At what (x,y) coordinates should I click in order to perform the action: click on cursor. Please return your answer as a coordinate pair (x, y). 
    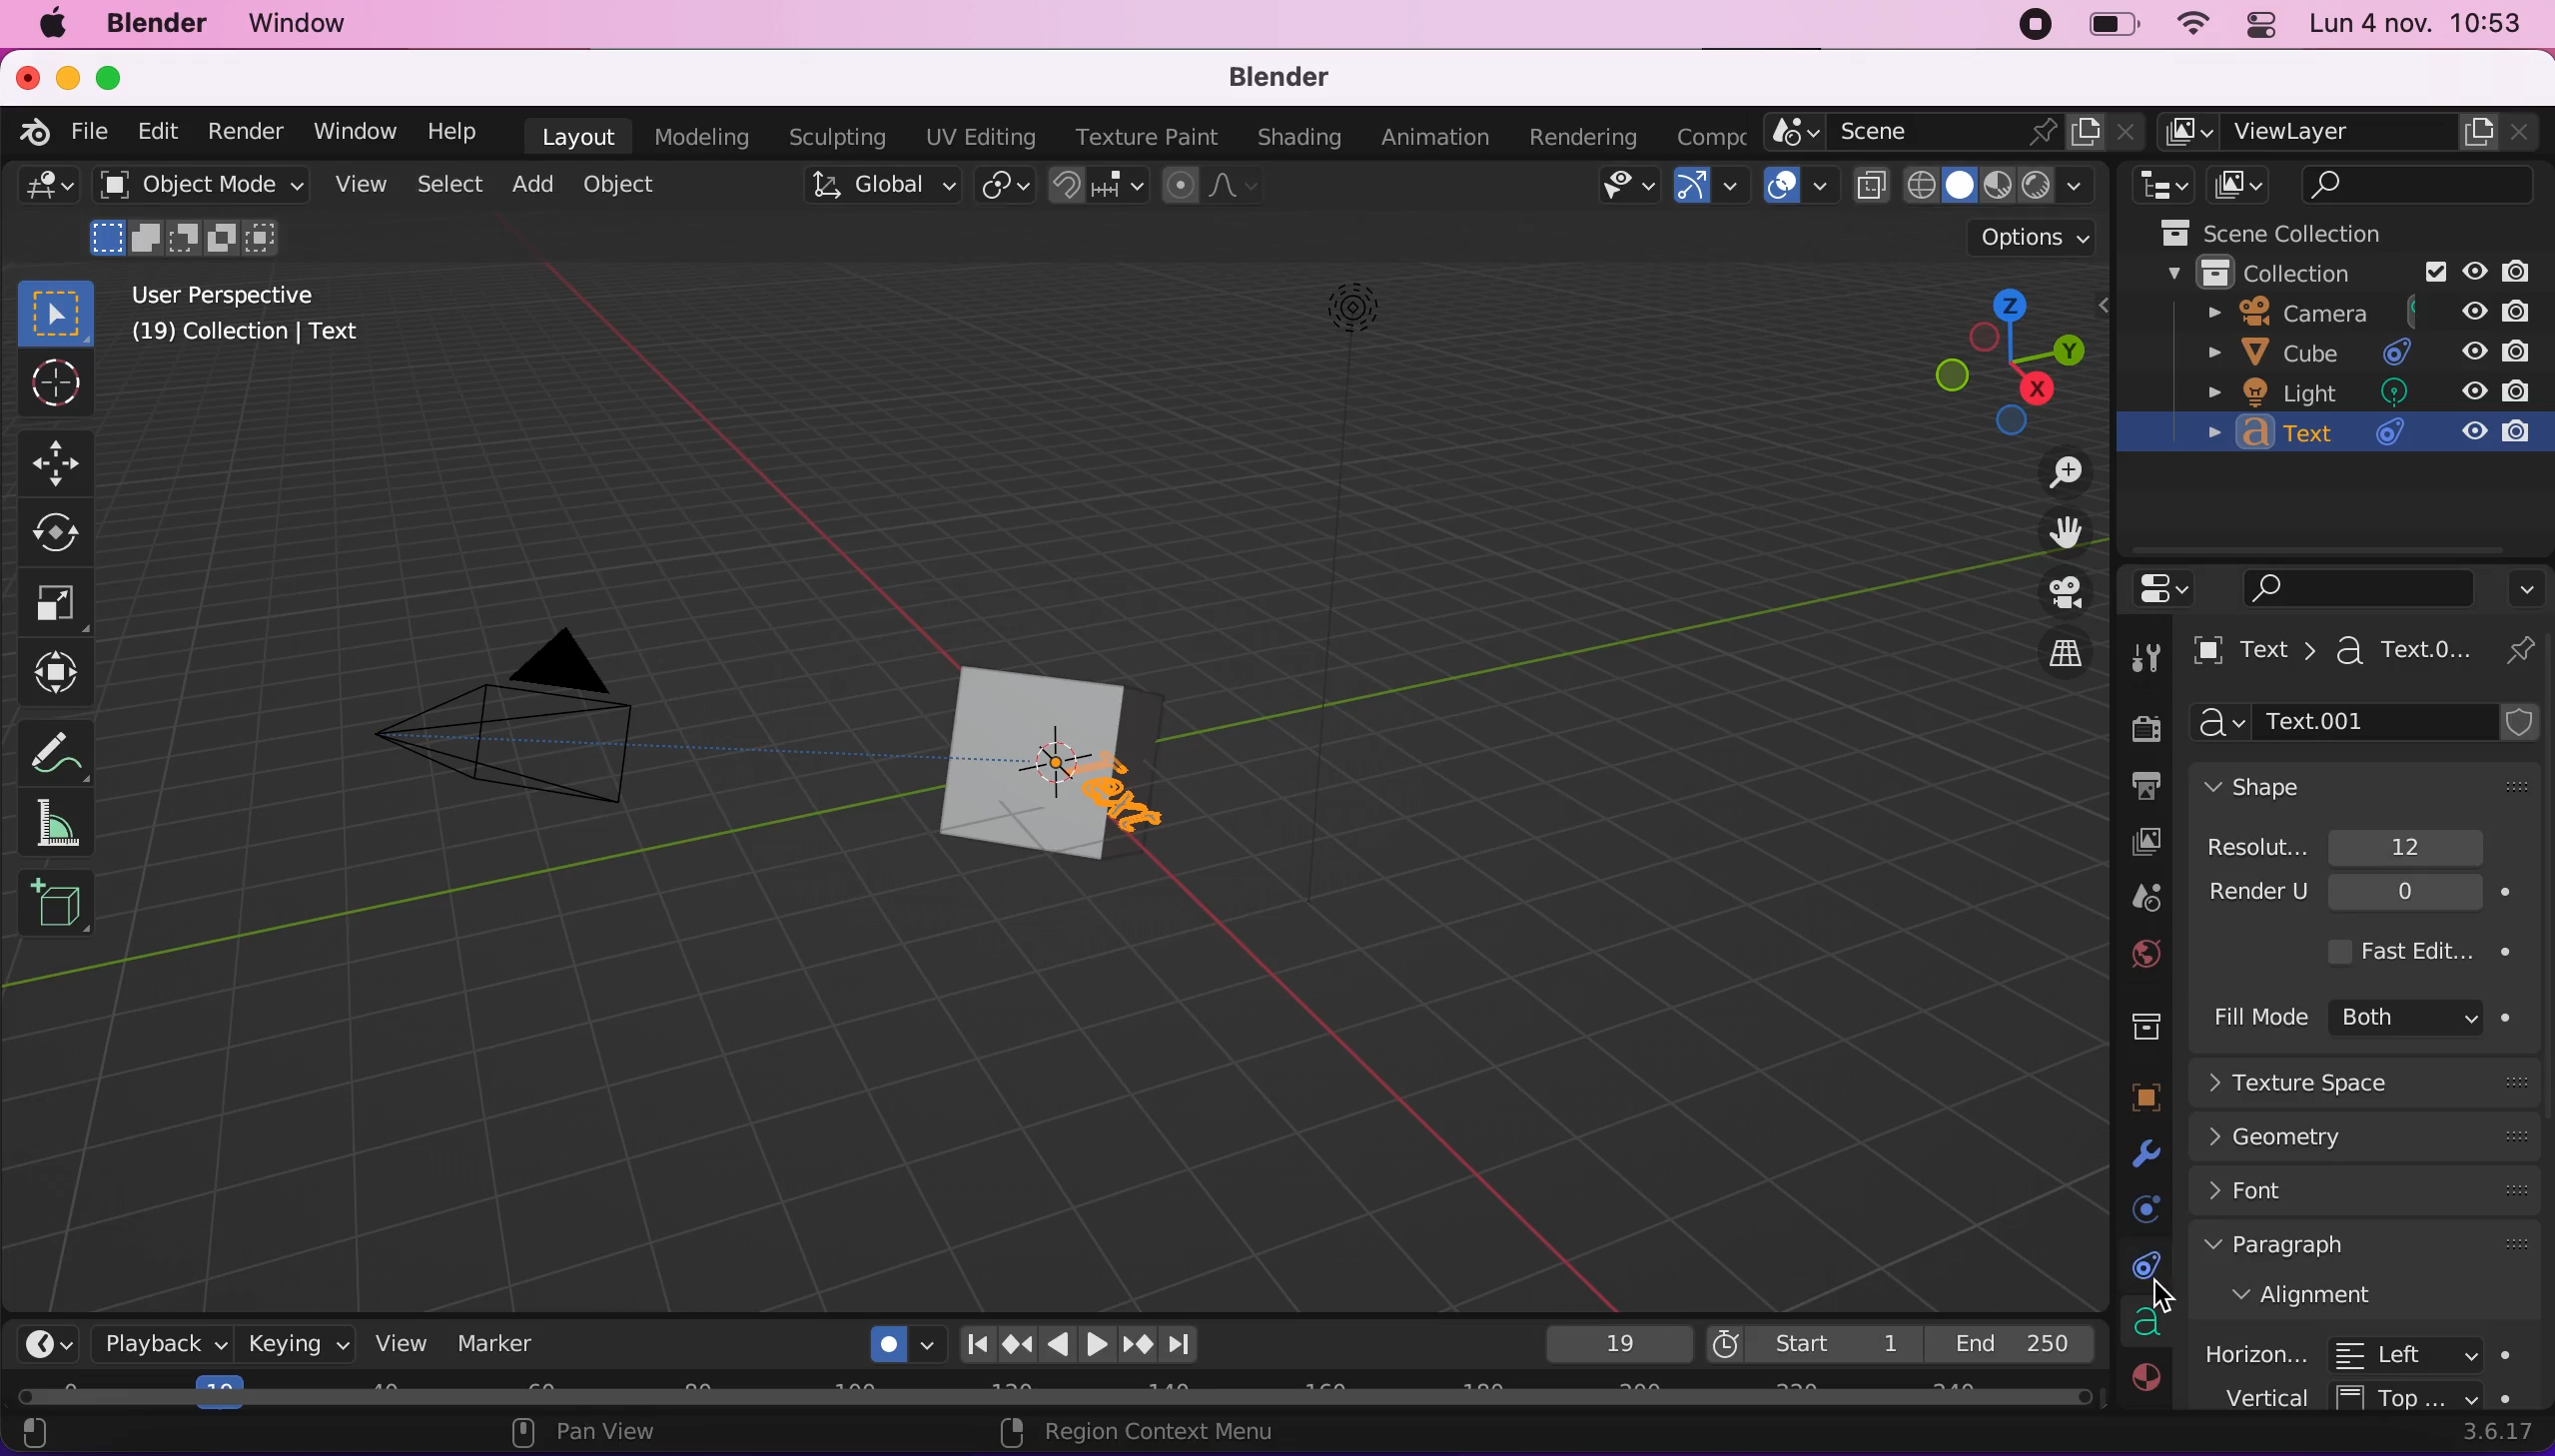
    Looking at the image, I should click on (2167, 1304).